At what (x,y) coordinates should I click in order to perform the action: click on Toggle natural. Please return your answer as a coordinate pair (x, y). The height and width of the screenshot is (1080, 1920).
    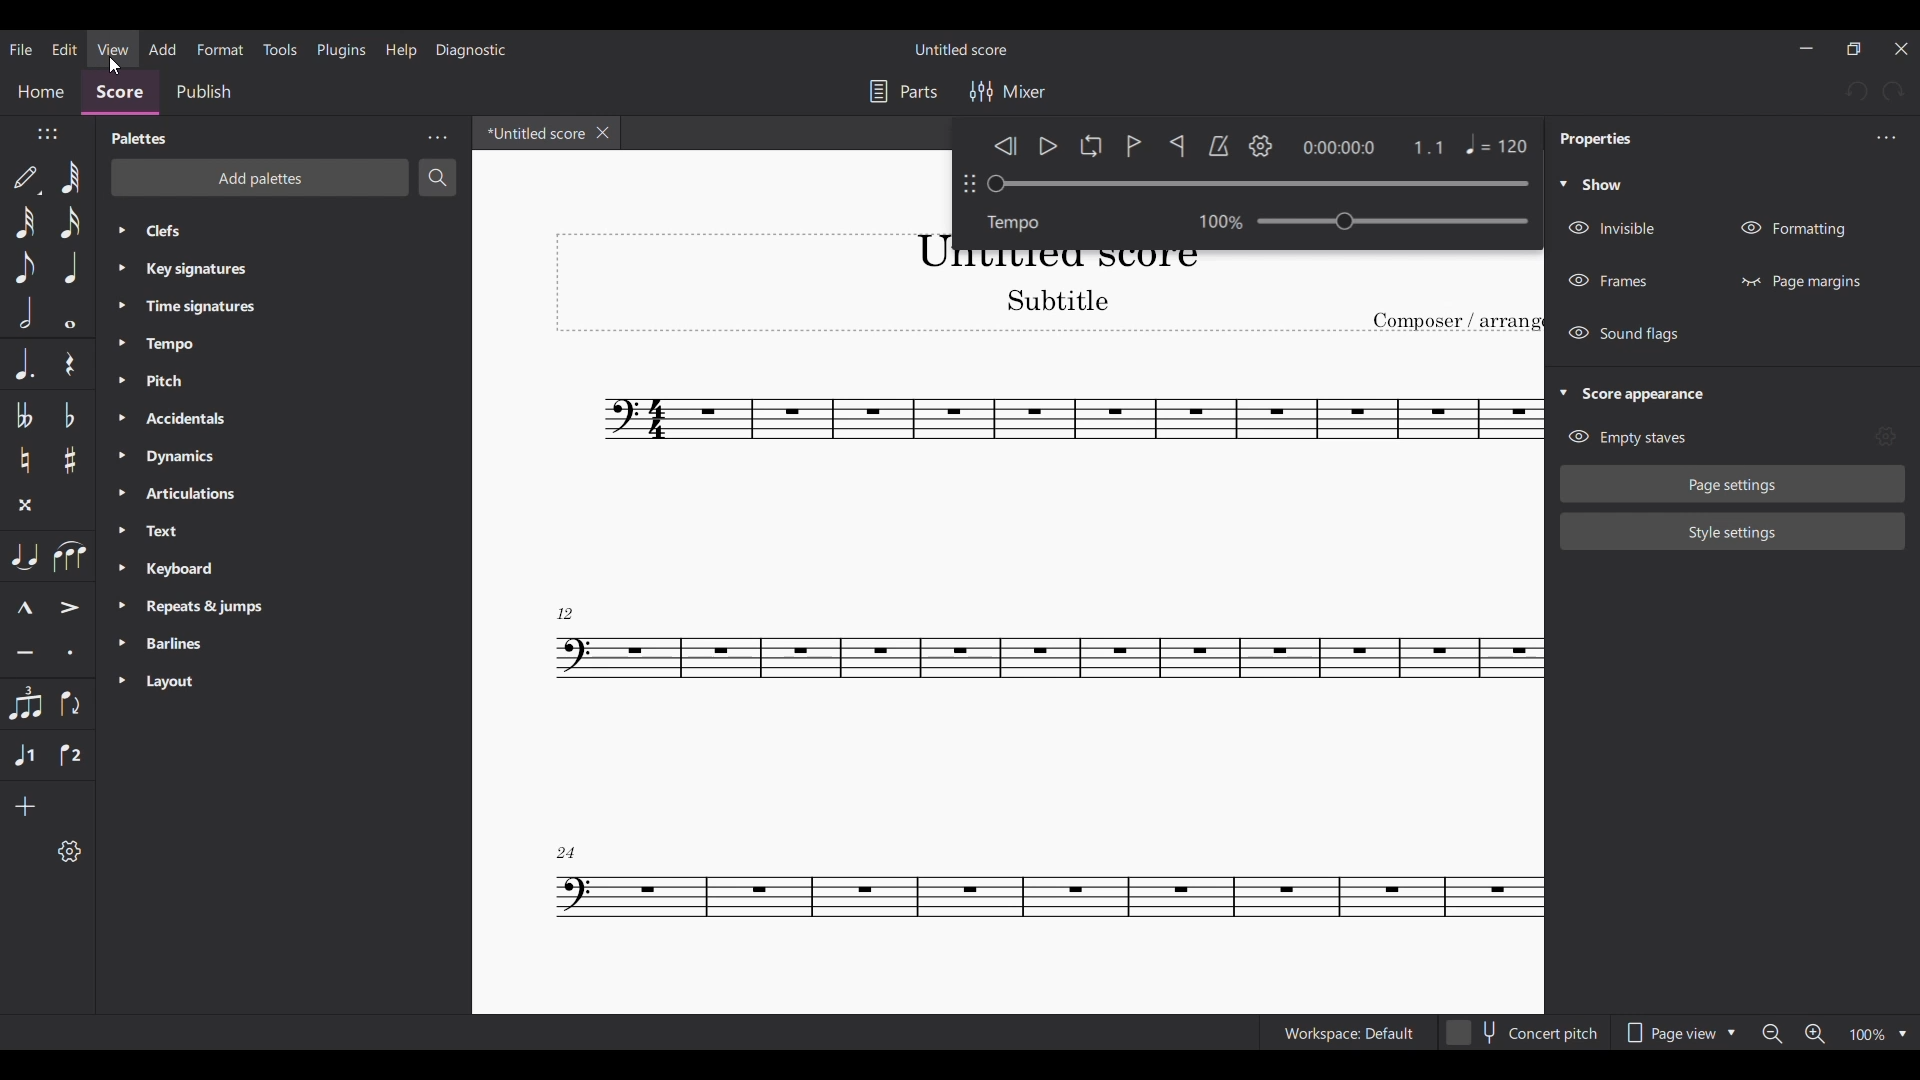
    Looking at the image, I should click on (25, 460).